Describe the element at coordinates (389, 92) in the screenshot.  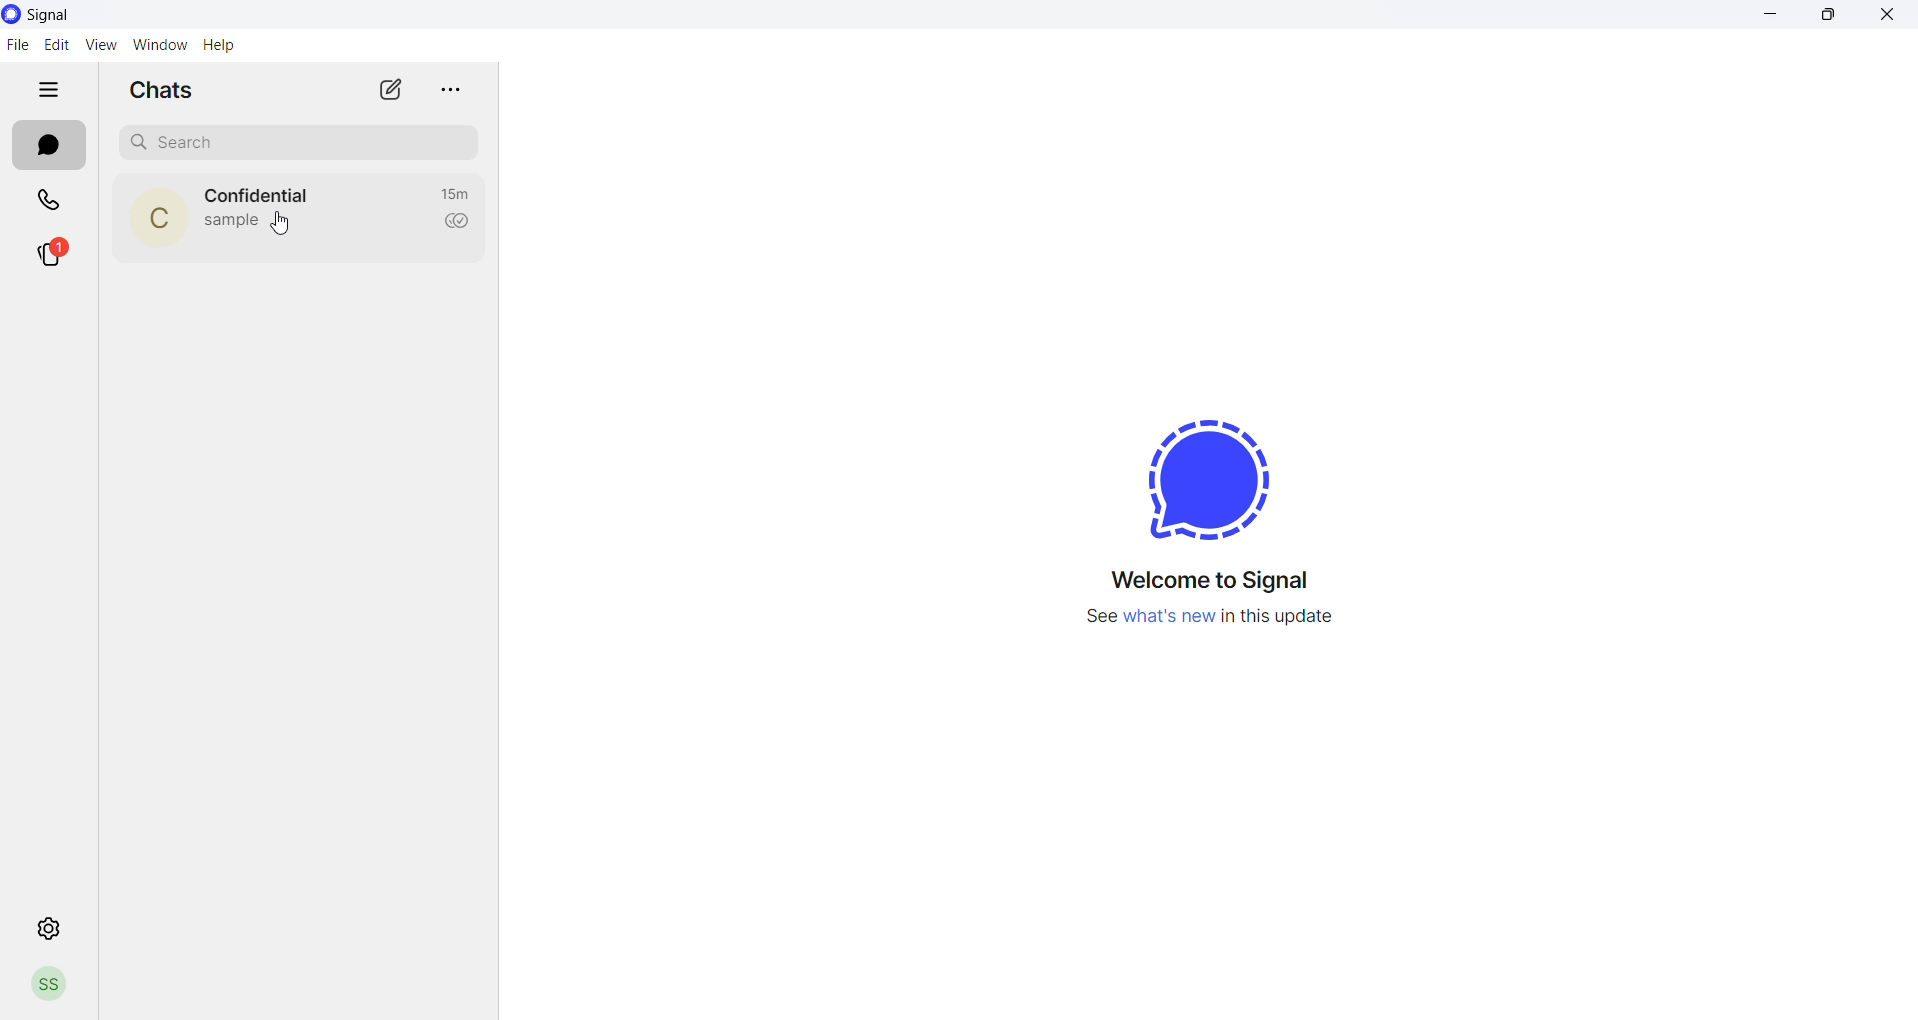
I see `new chat` at that location.